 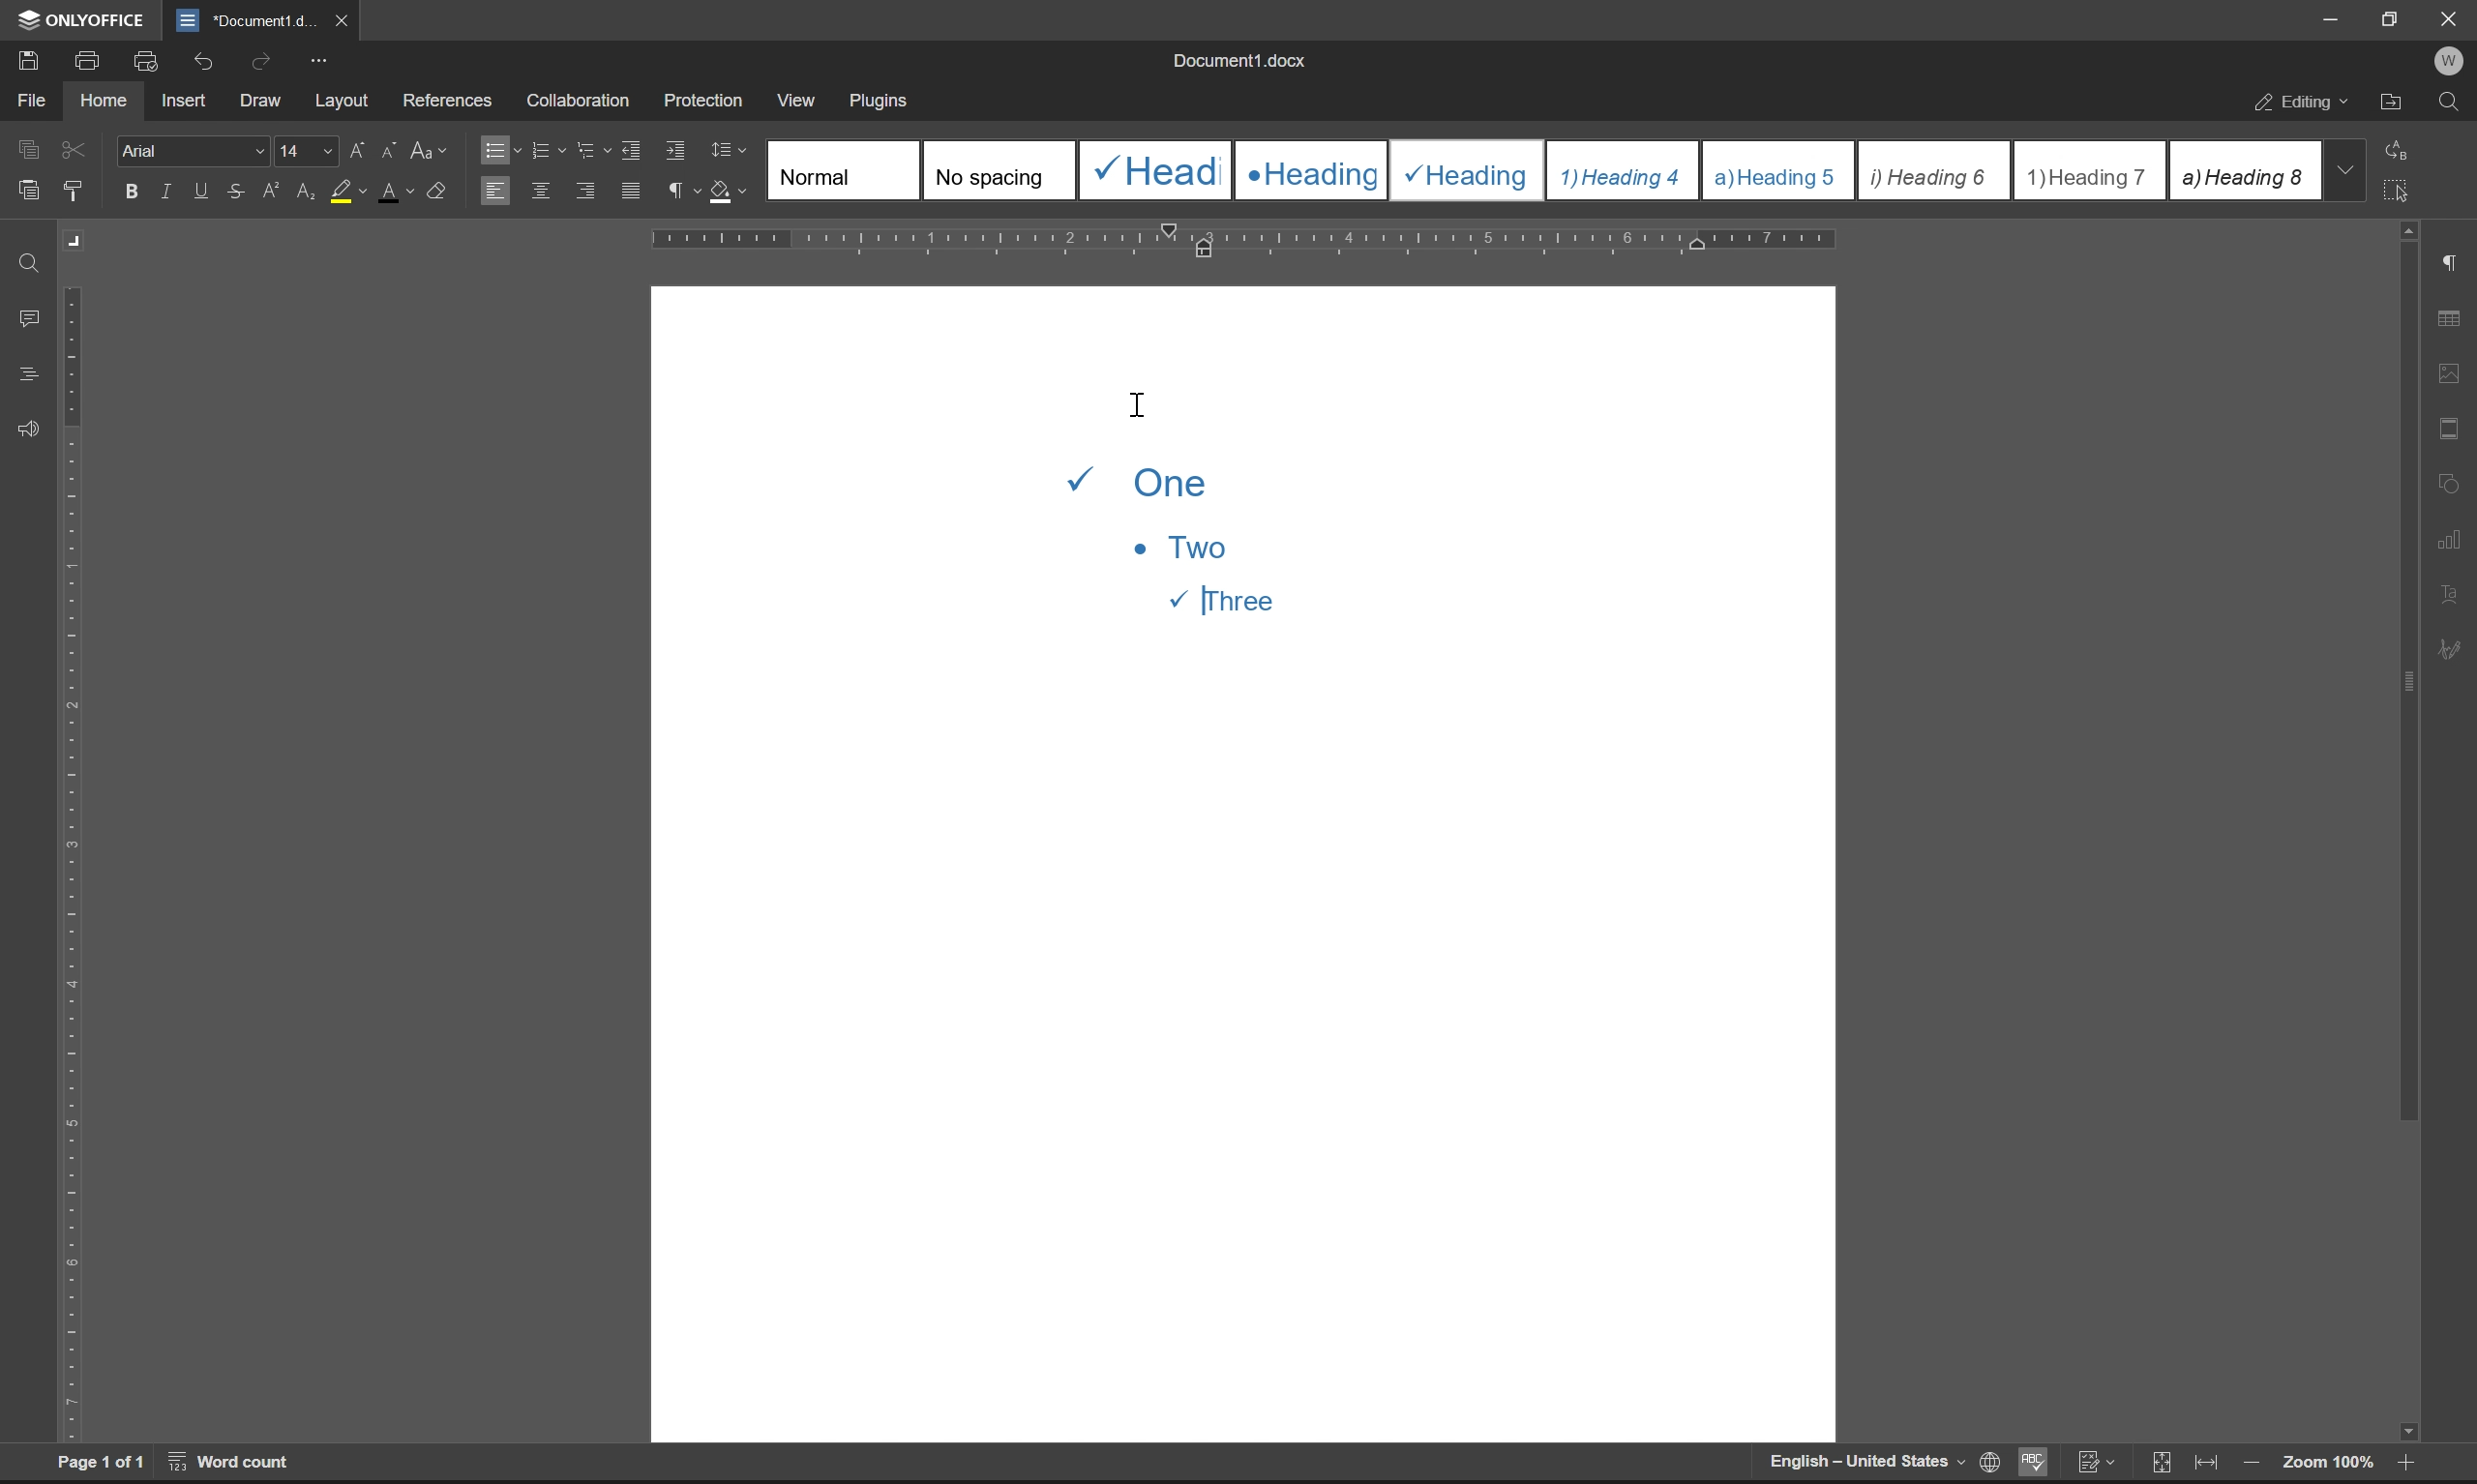 I want to click on drop down, so click(x=2344, y=169).